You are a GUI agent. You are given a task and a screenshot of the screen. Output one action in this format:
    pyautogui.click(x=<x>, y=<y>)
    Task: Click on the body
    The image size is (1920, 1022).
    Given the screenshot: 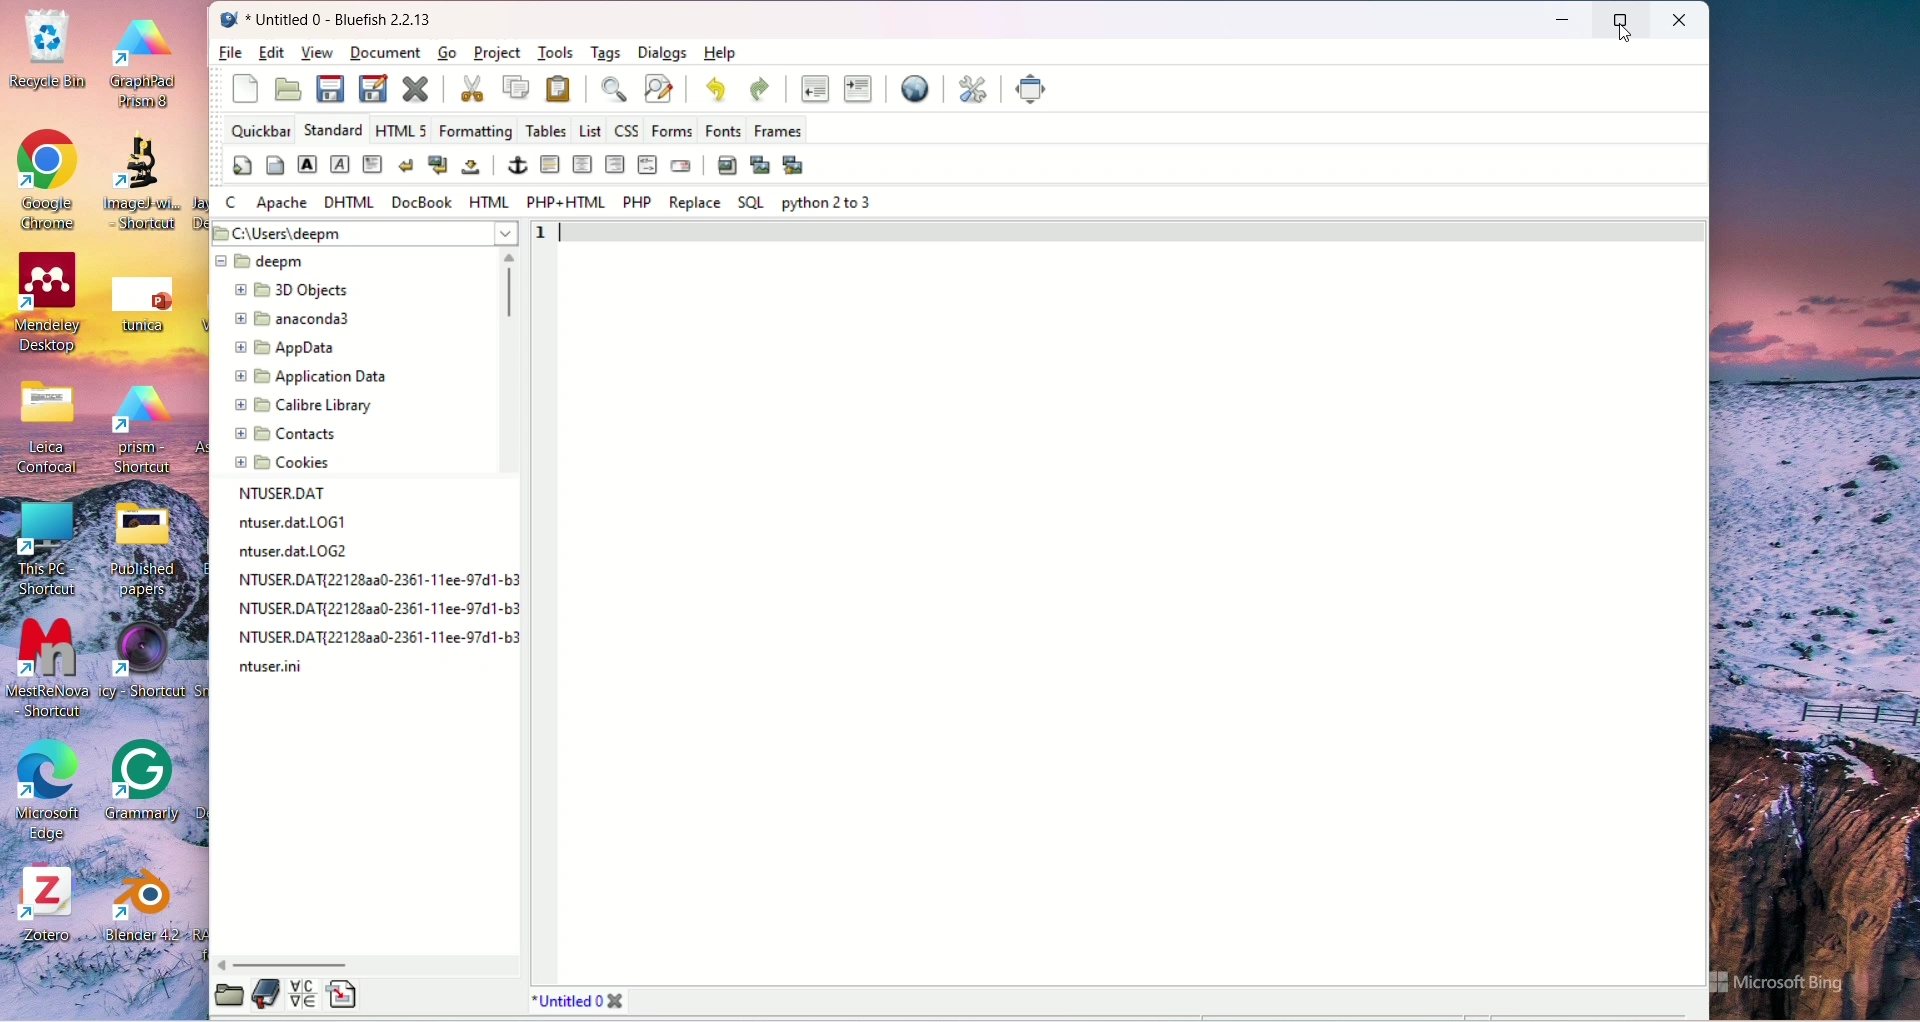 What is the action you would take?
    pyautogui.click(x=275, y=166)
    